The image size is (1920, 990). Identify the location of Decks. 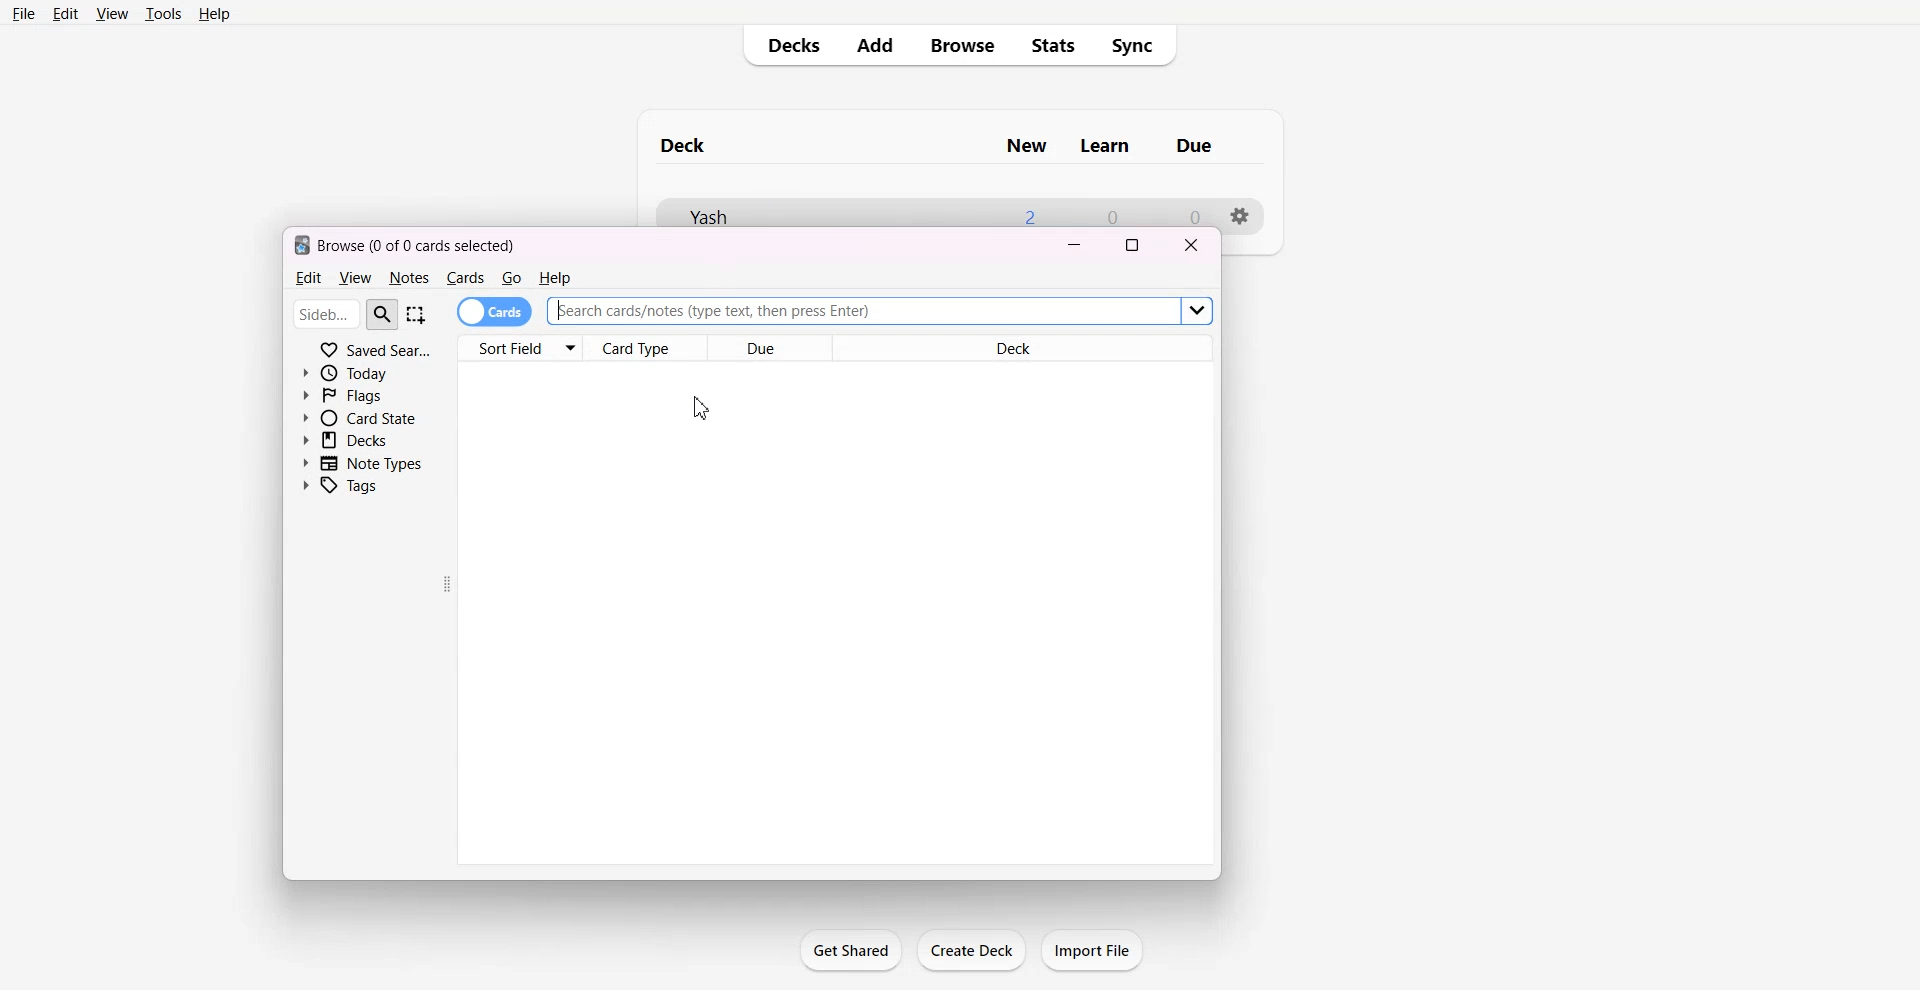
(359, 441).